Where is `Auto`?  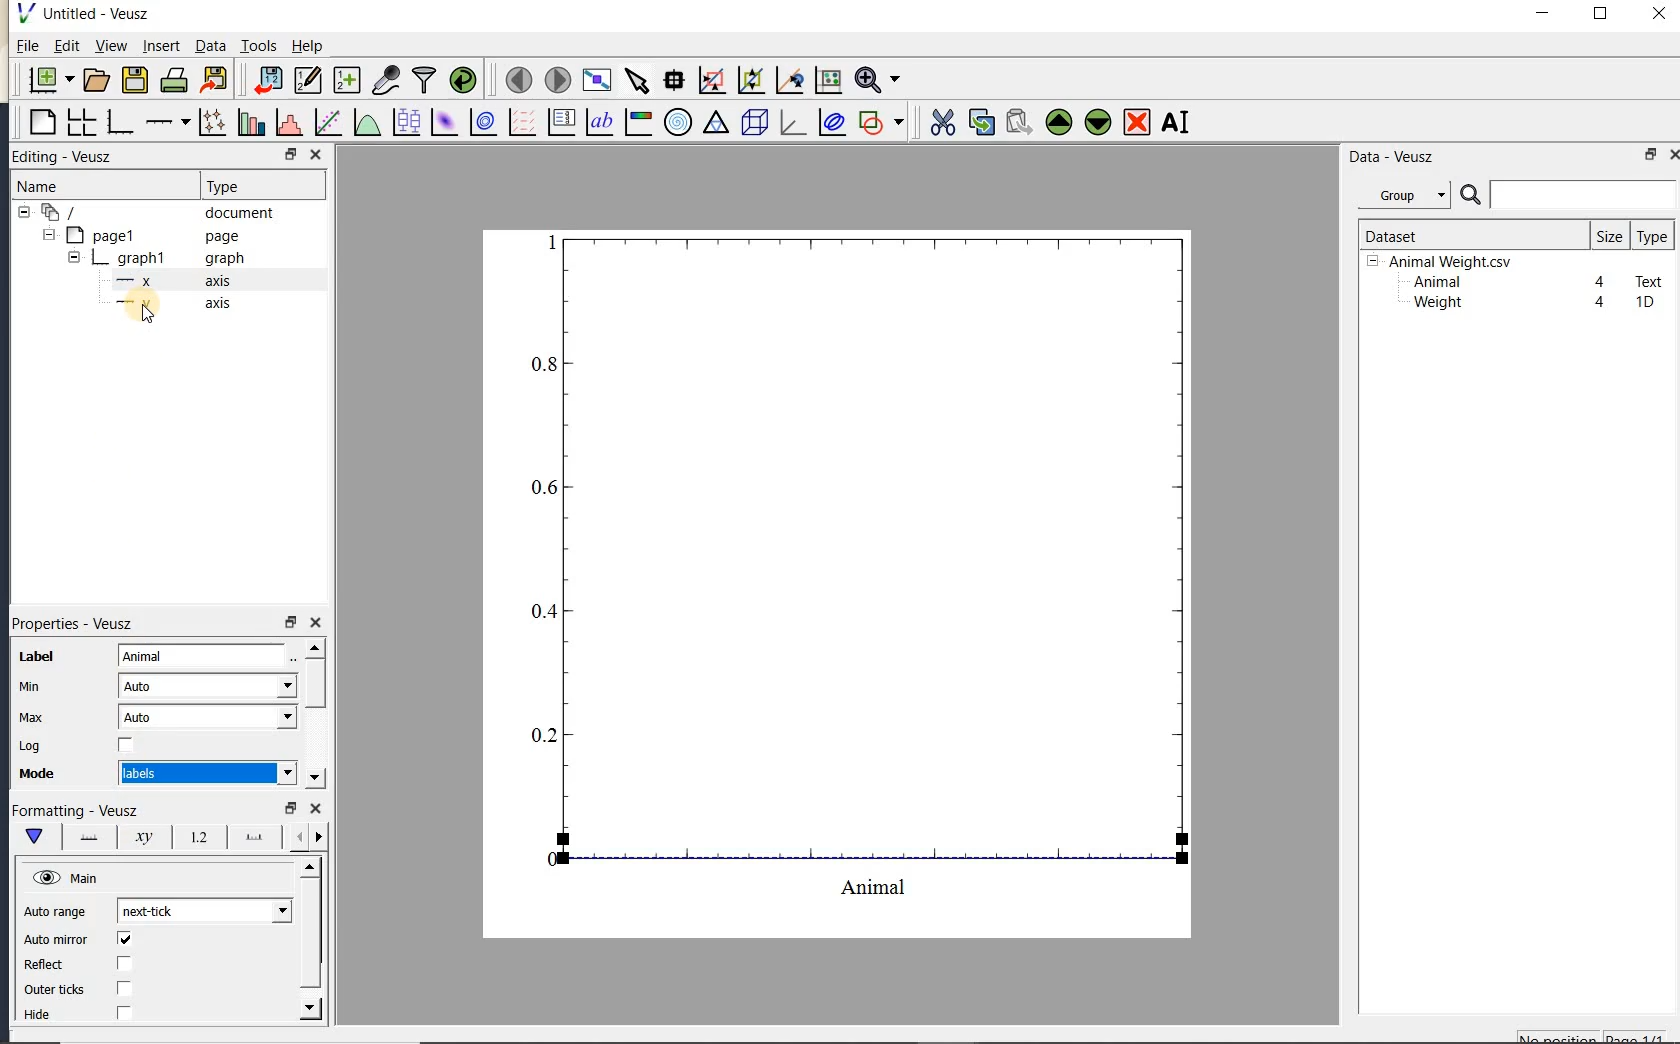 Auto is located at coordinates (207, 686).